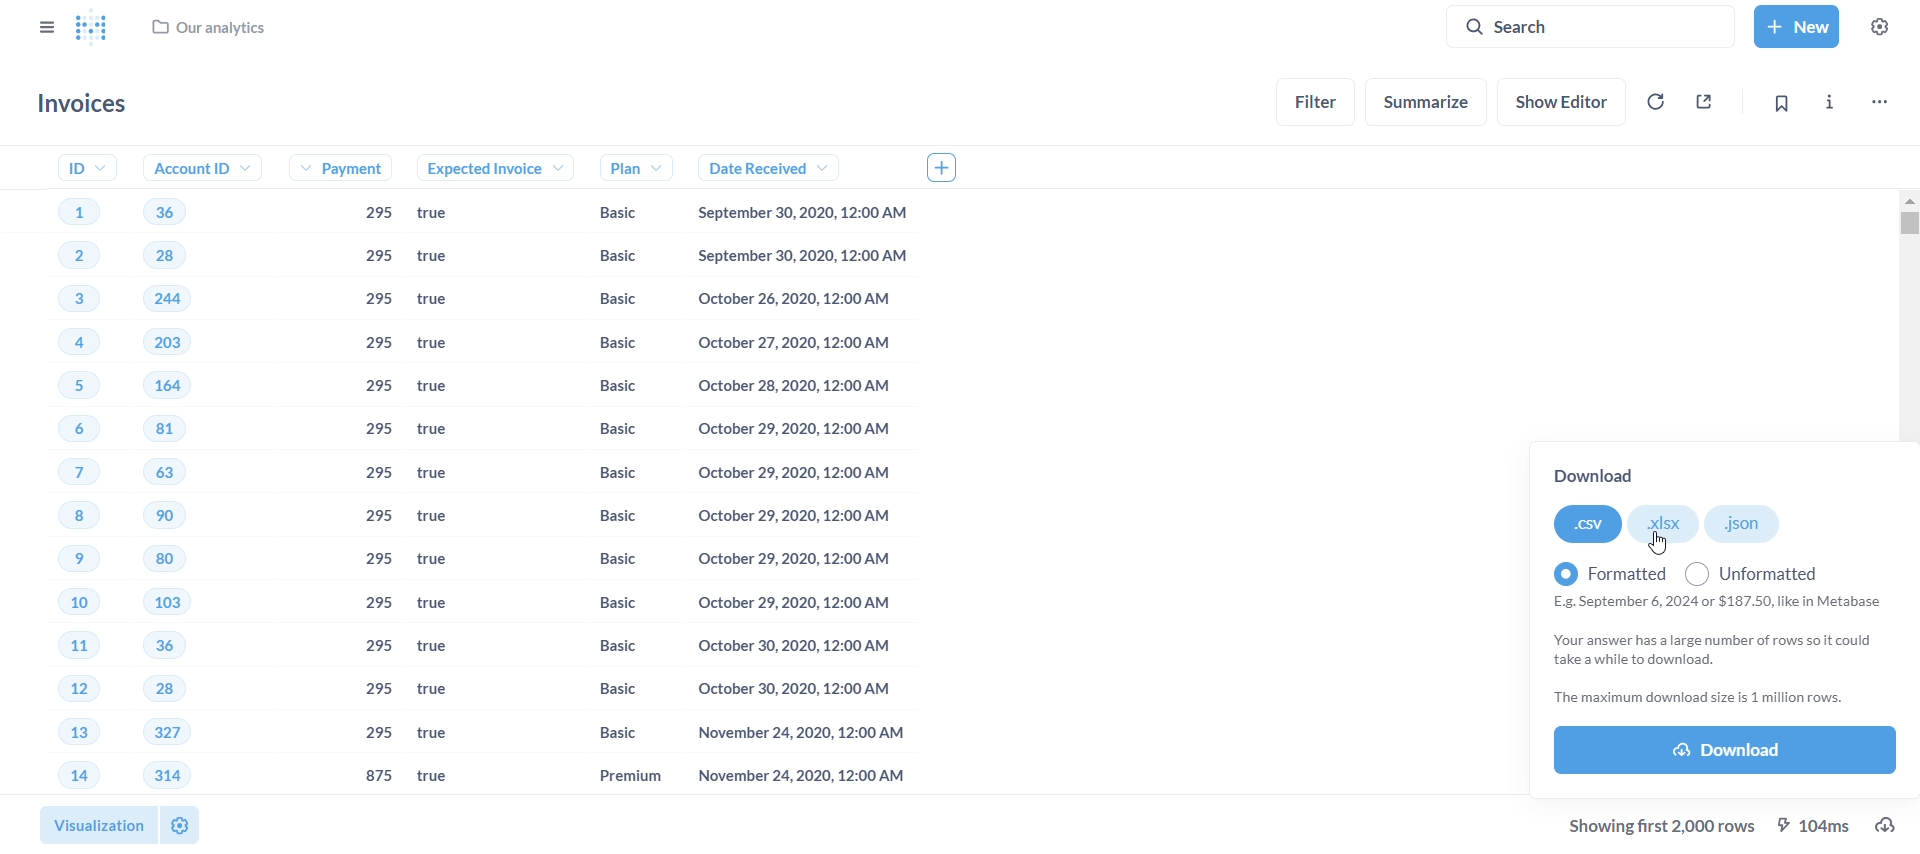 The image size is (1920, 854). What do you see at coordinates (64, 301) in the screenshot?
I see `3` at bounding box center [64, 301].